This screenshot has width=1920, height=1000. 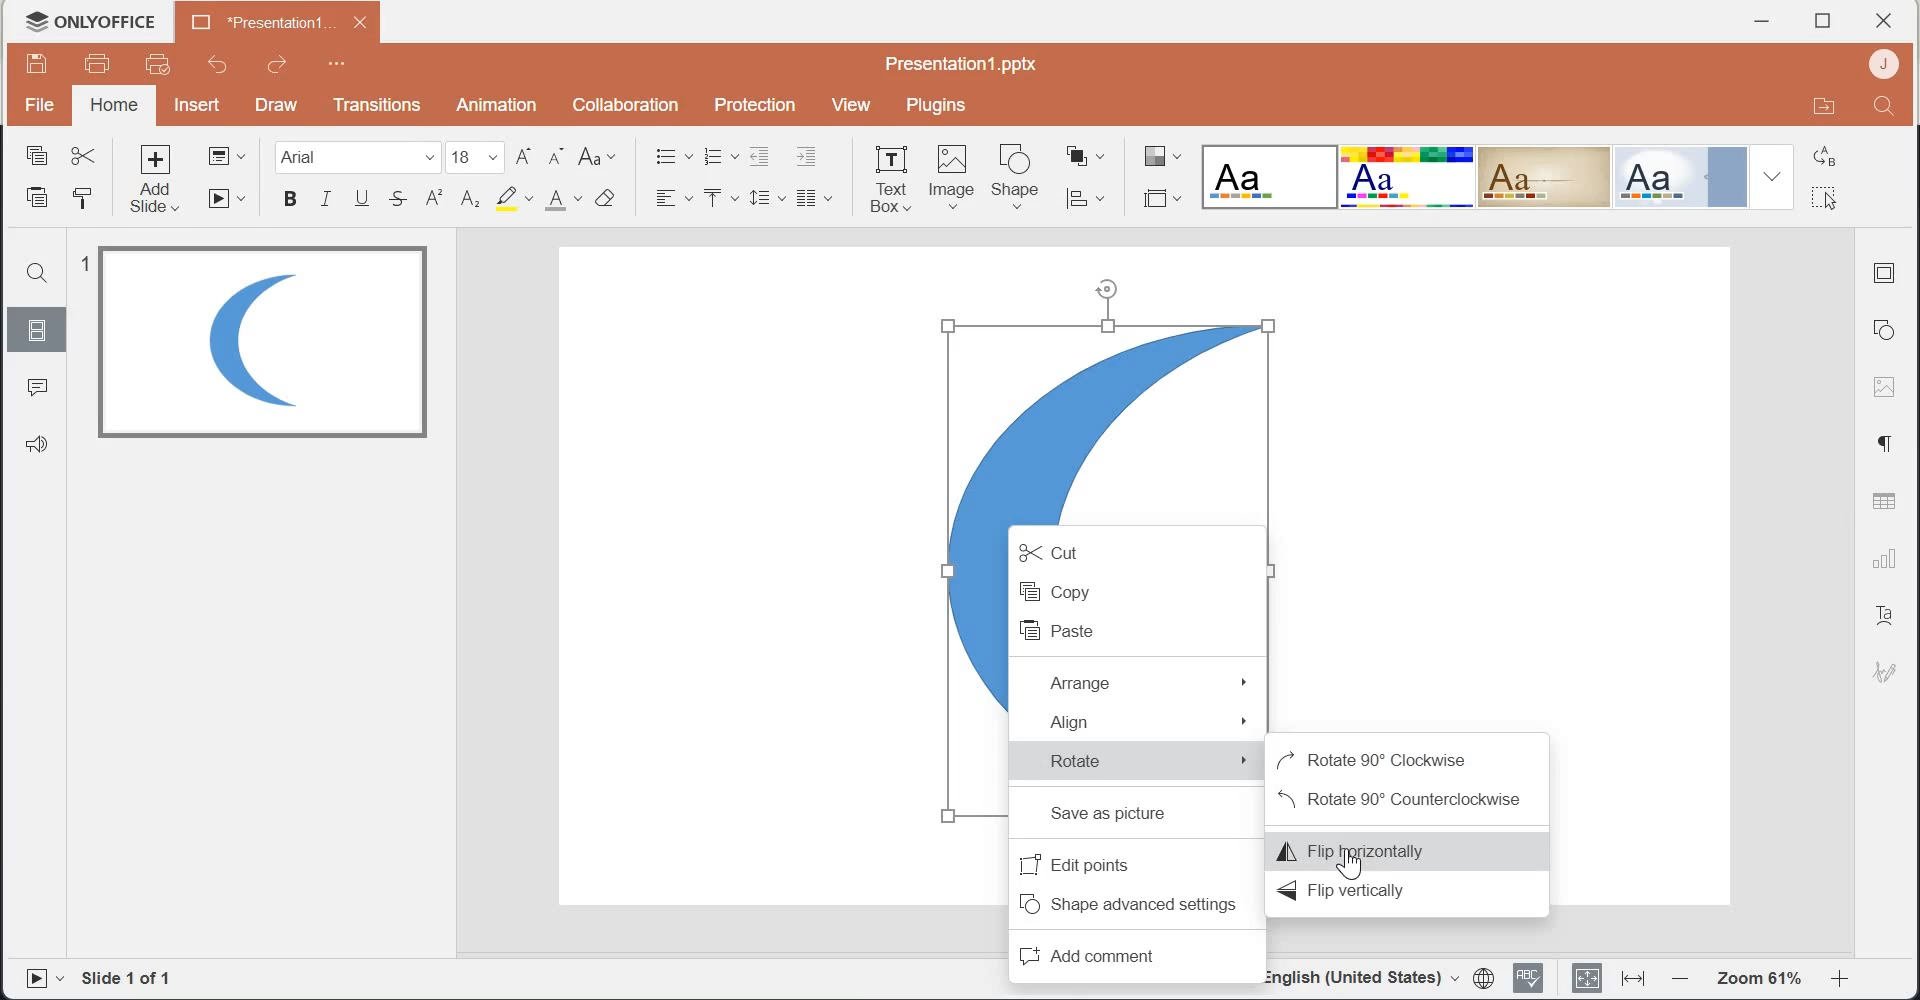 What do you see at coordinates (89, 200) in the screenshot?
I see `Copy style` at bounding box center [89, 200].